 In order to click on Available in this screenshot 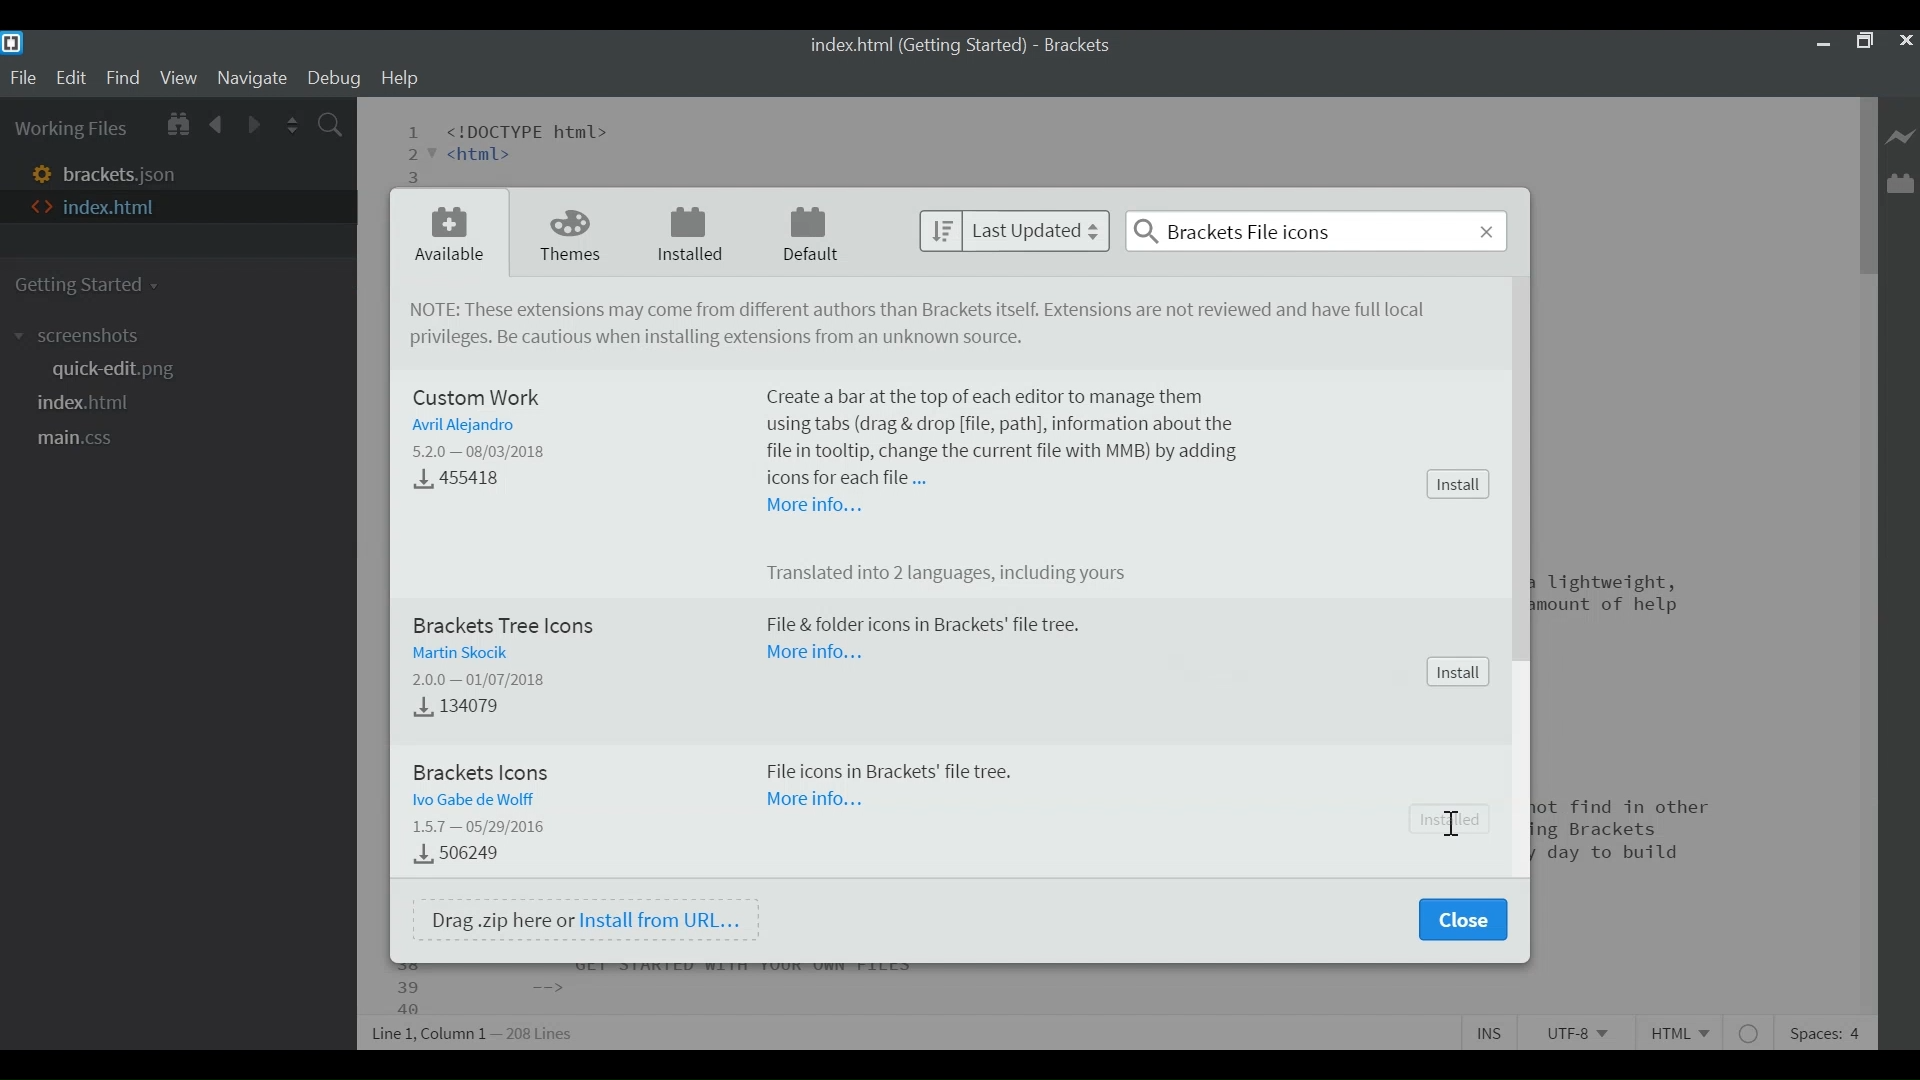, I will do `click(447, 235)`.